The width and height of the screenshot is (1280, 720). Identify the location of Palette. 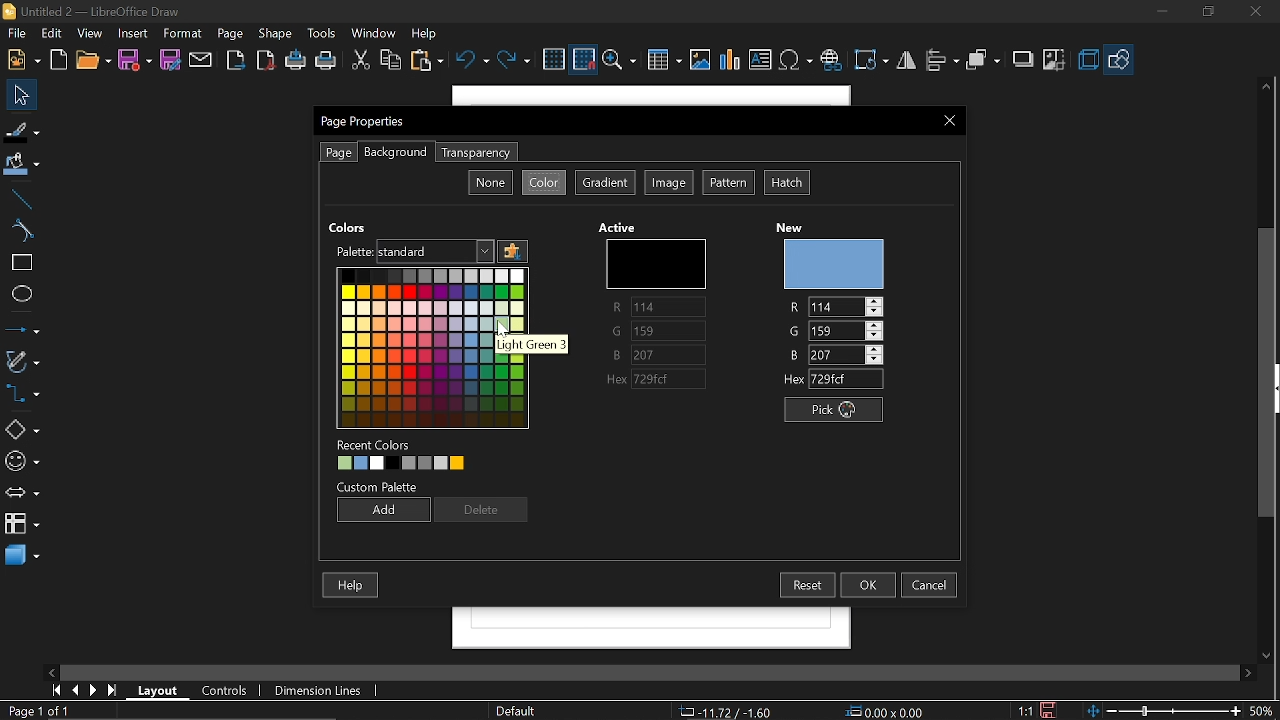
(352, 251).